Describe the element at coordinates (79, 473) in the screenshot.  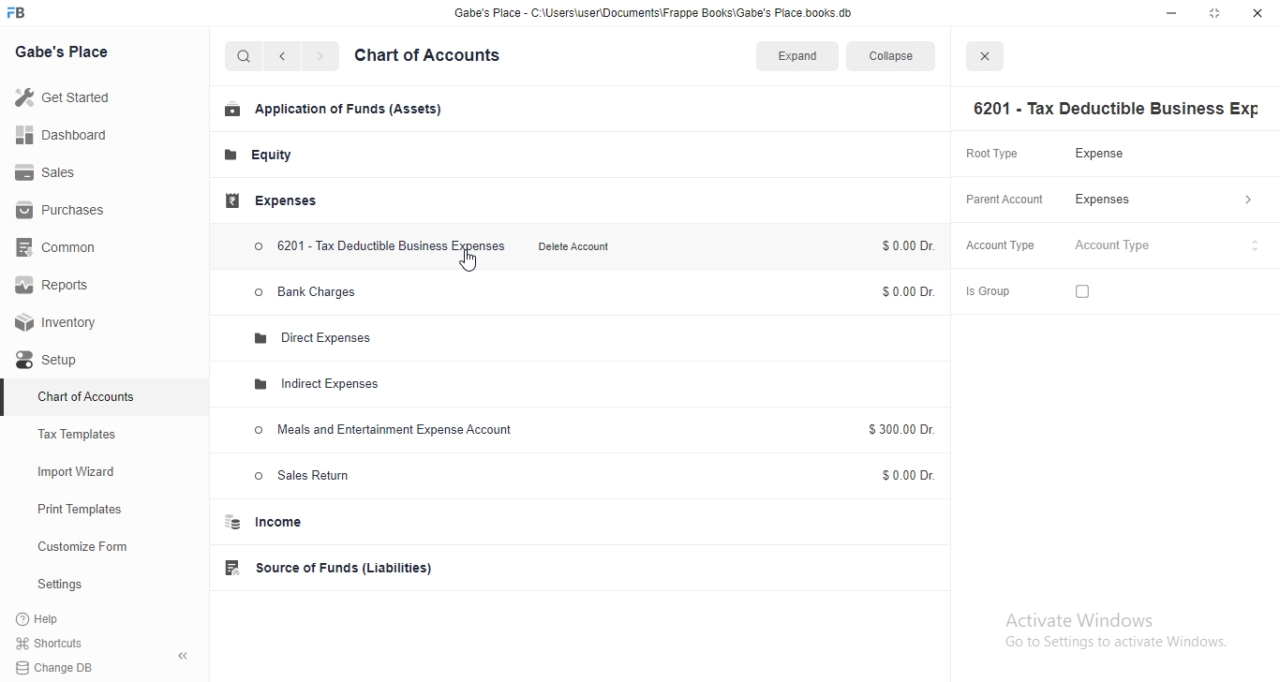
I see `Import Wizard` at that location.